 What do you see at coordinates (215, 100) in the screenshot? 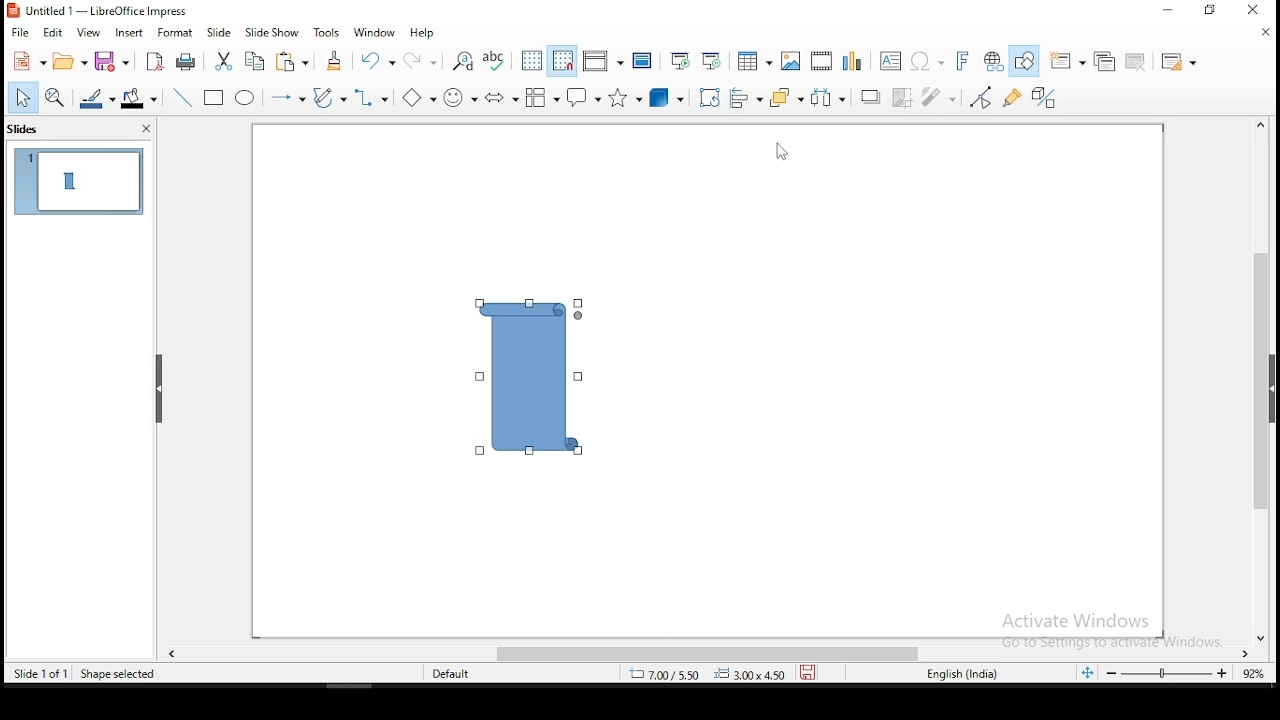
I see `rectangle` at bounding box center [215, 100].